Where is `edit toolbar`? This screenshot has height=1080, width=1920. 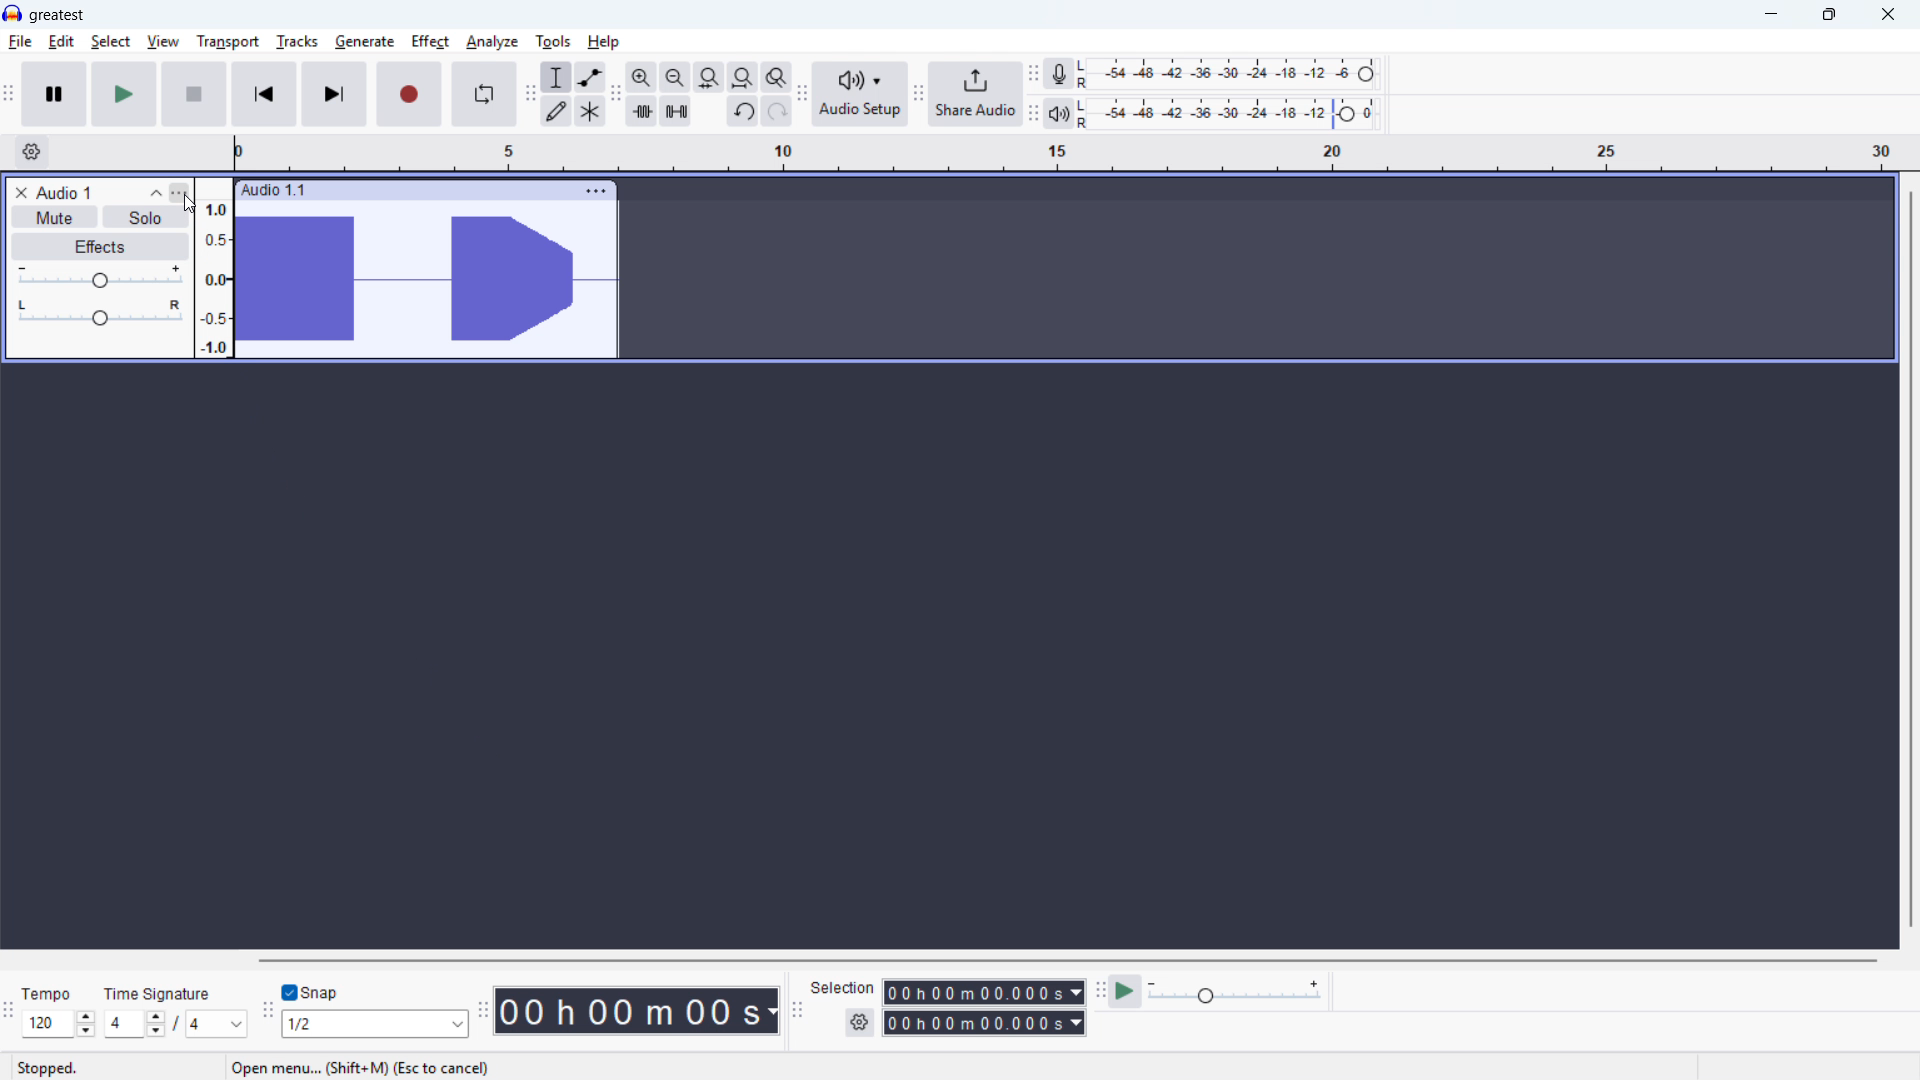 edit toolbar is located at coordinates (616, 96).